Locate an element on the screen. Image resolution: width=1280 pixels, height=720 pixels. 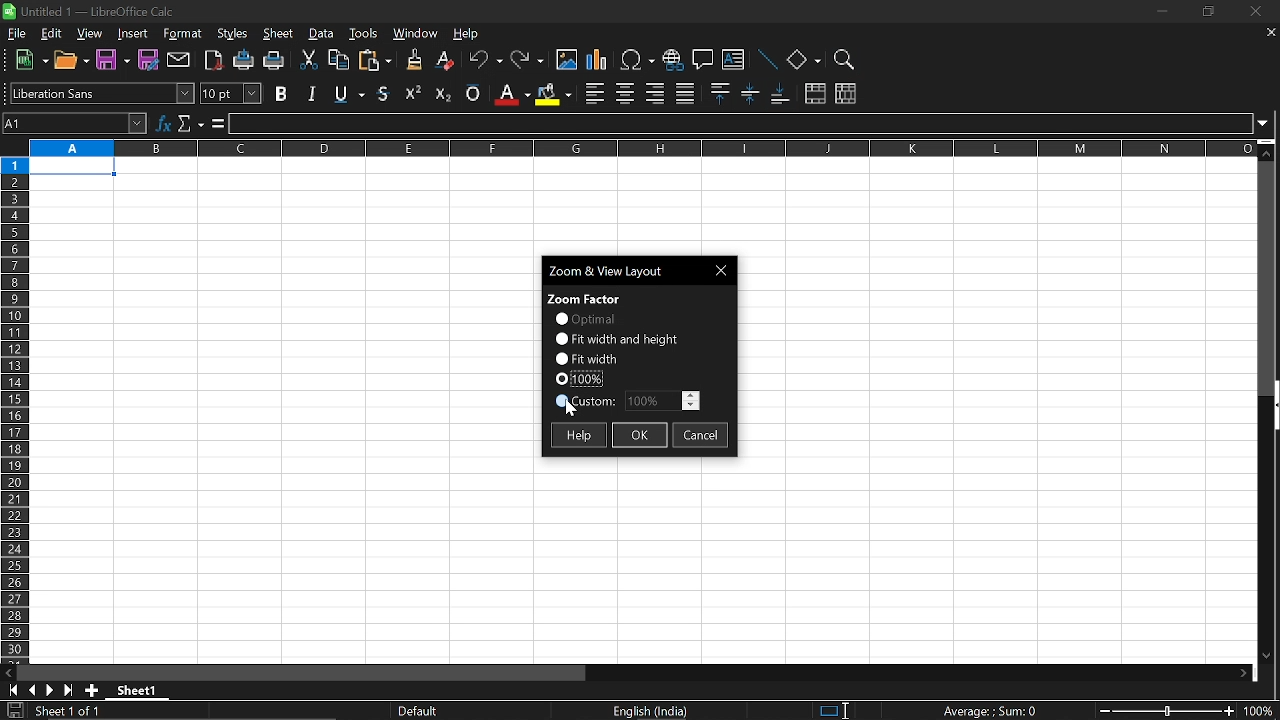
print directly is located at coordinates (244, 62).